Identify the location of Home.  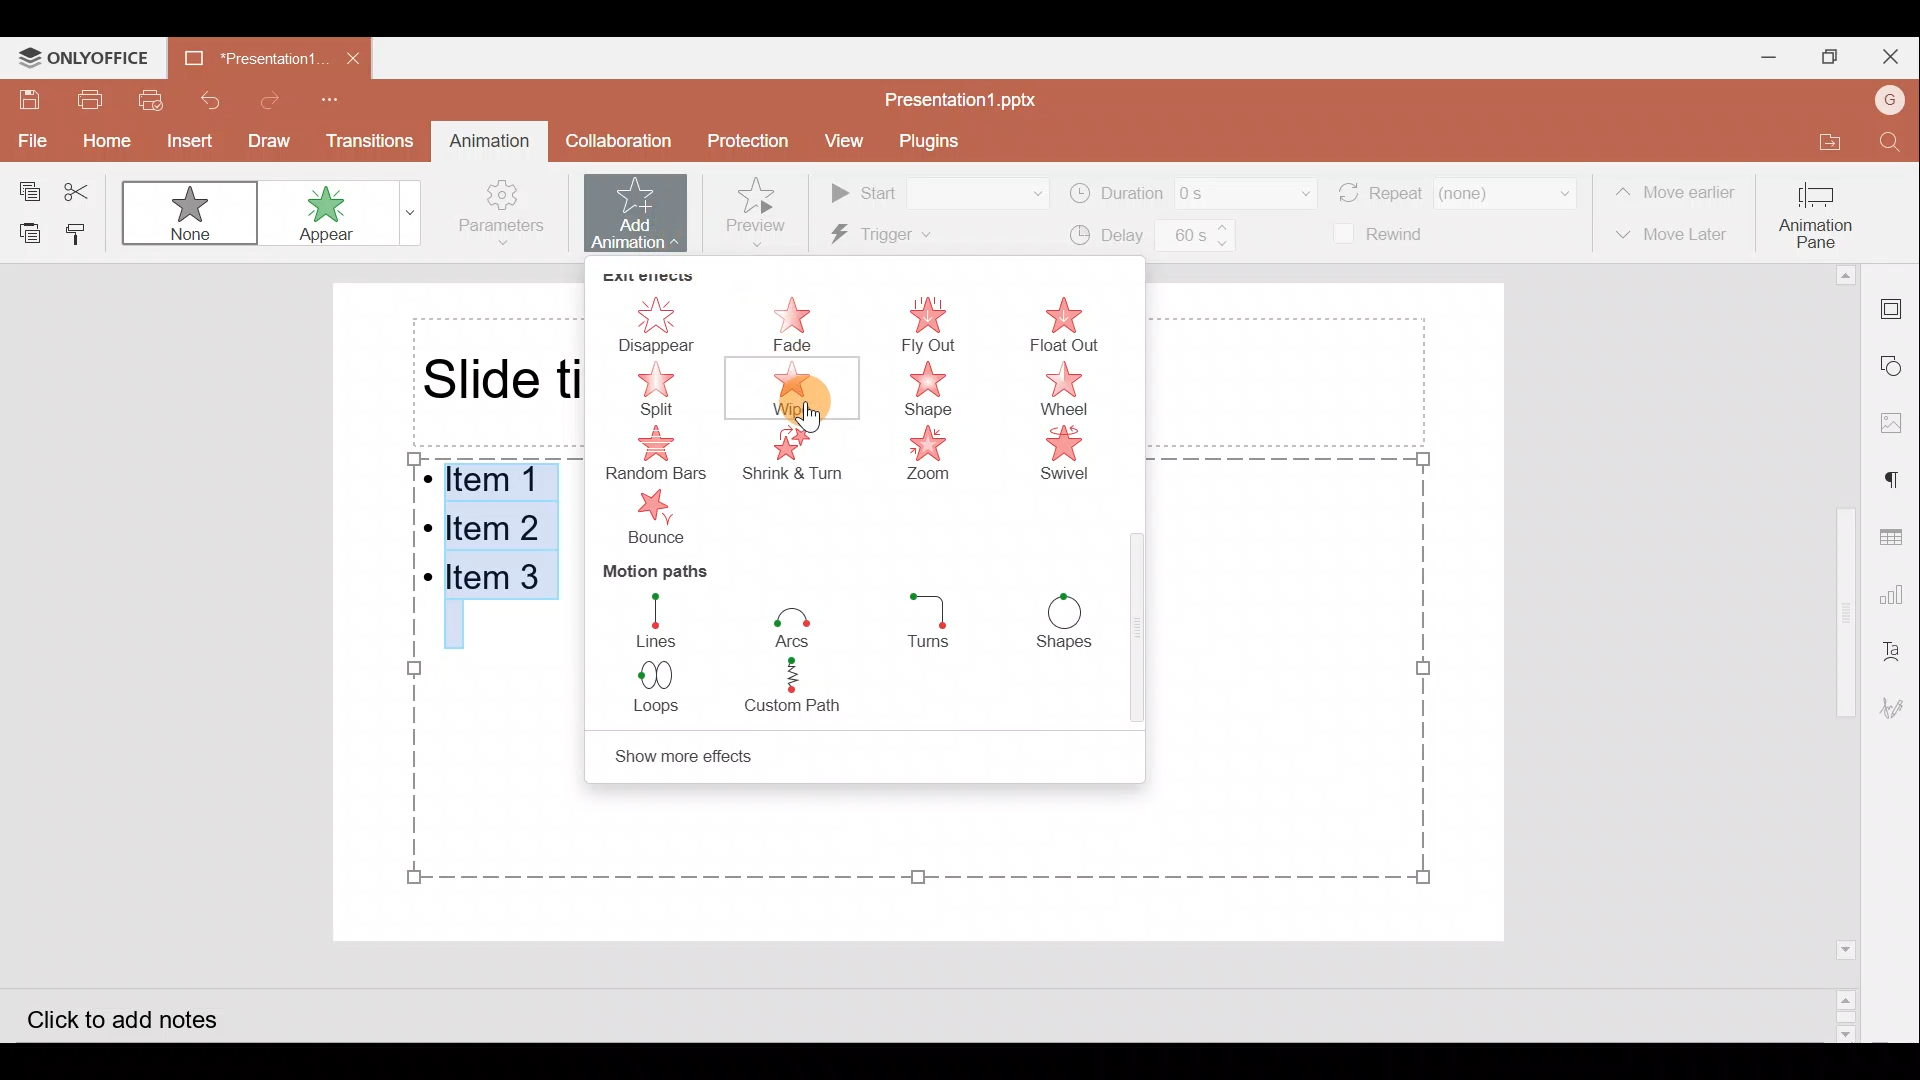
(96, 137).